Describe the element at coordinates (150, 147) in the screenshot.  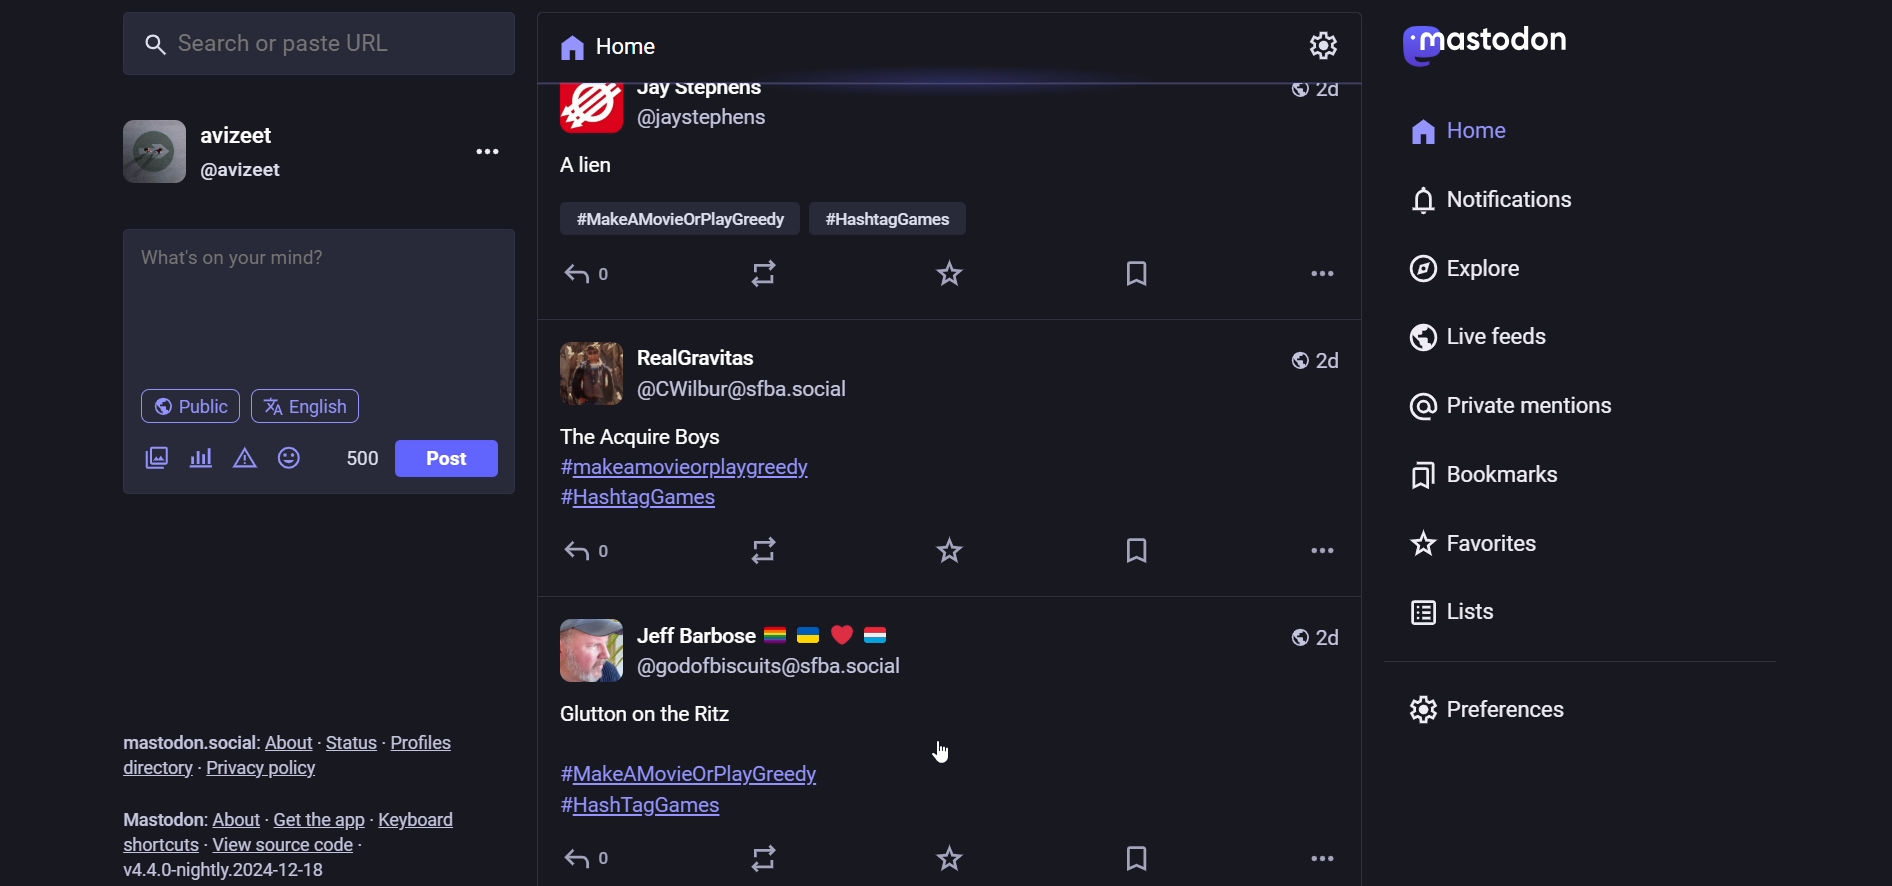
I see `profile picture` at that location.